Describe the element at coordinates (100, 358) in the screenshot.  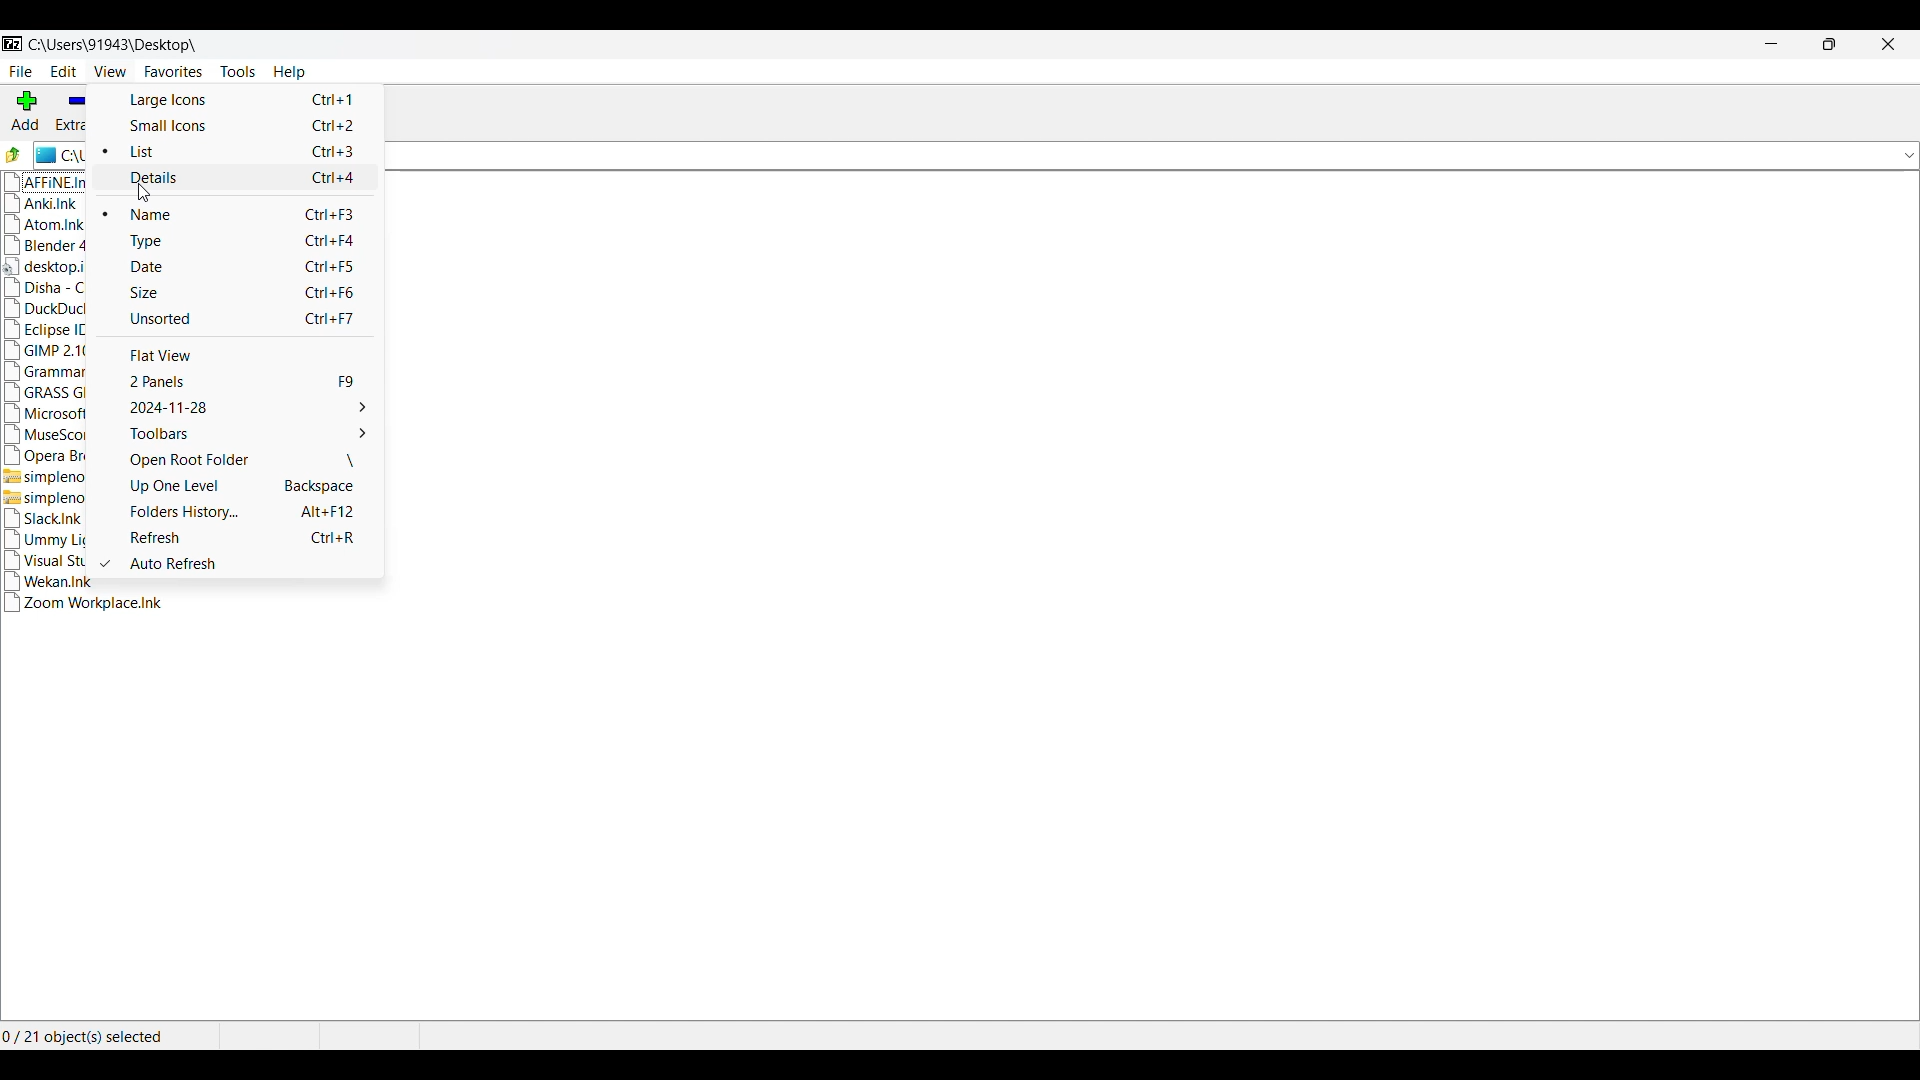
I see `Dots and checkmarks indicate current selections` at that location.